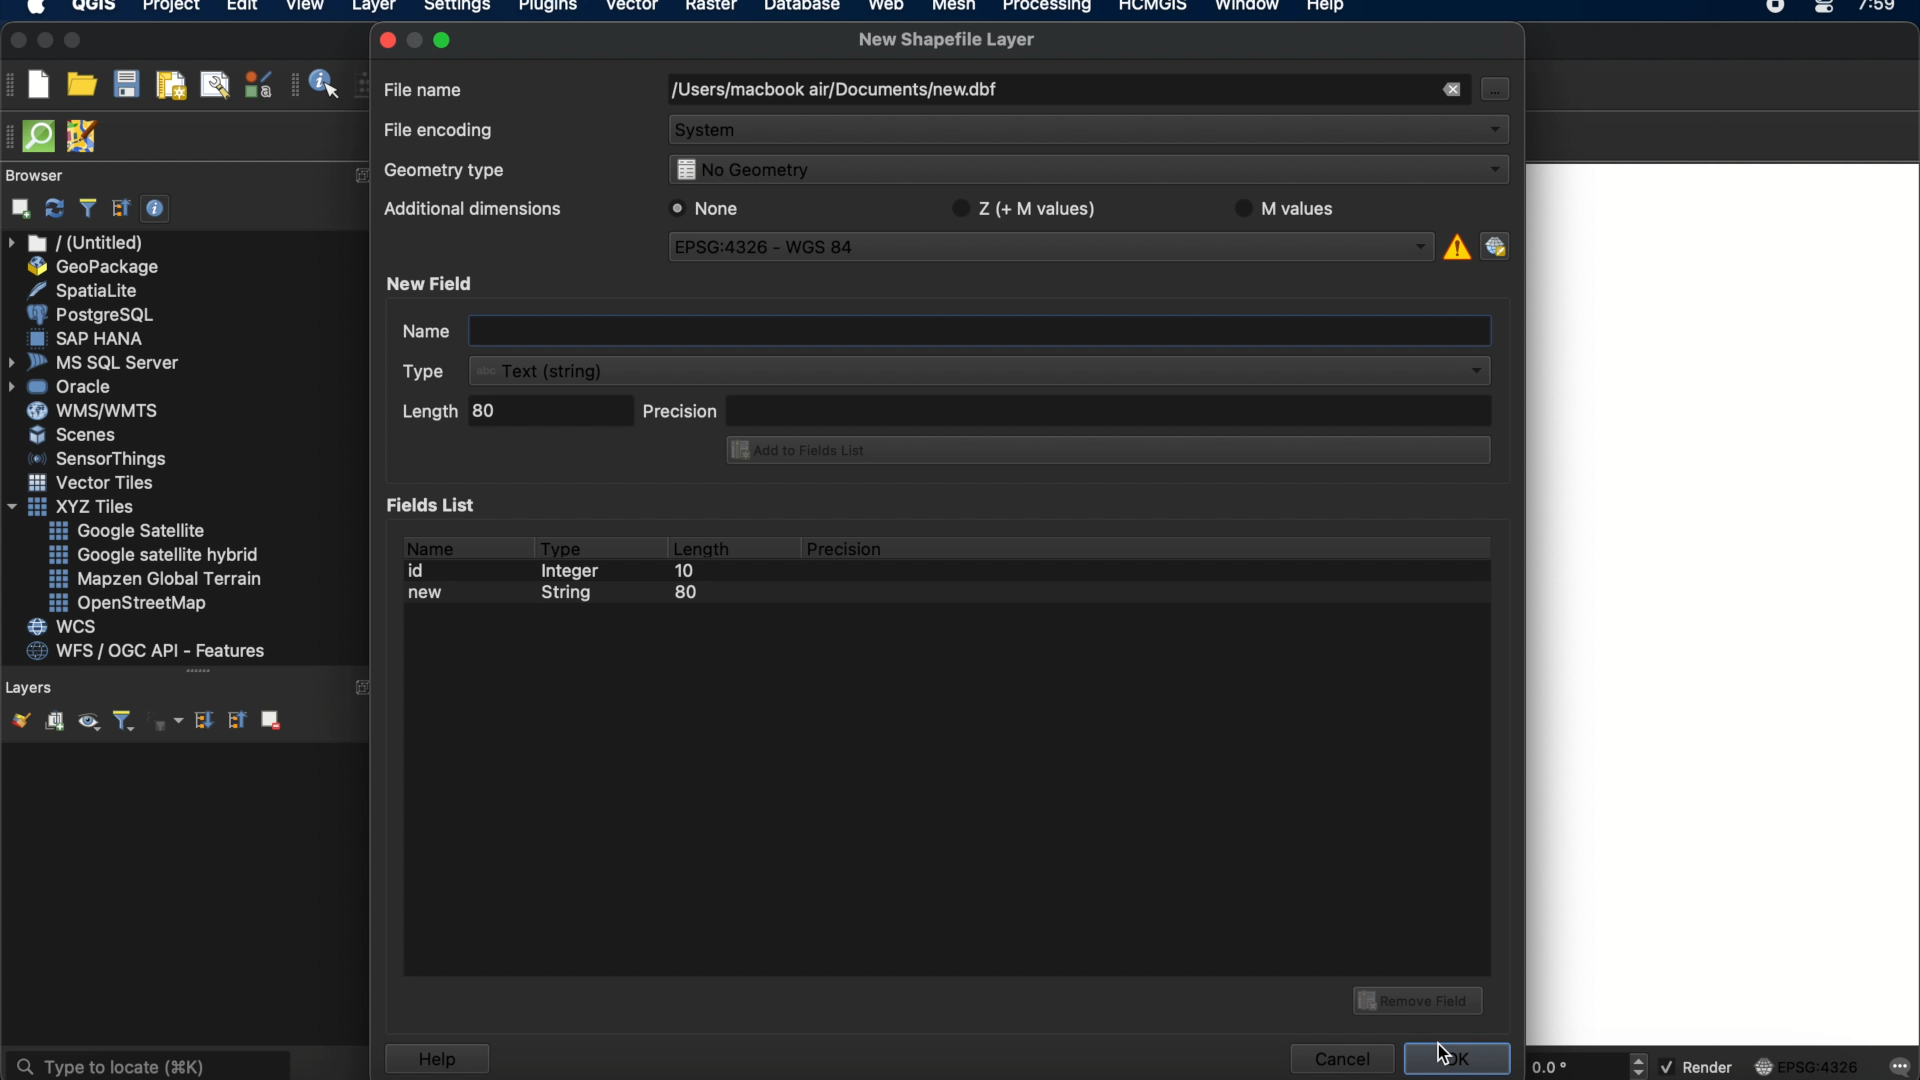 This screenshot has width=1920, height=1080. I want to click on close, so click(16, 41).